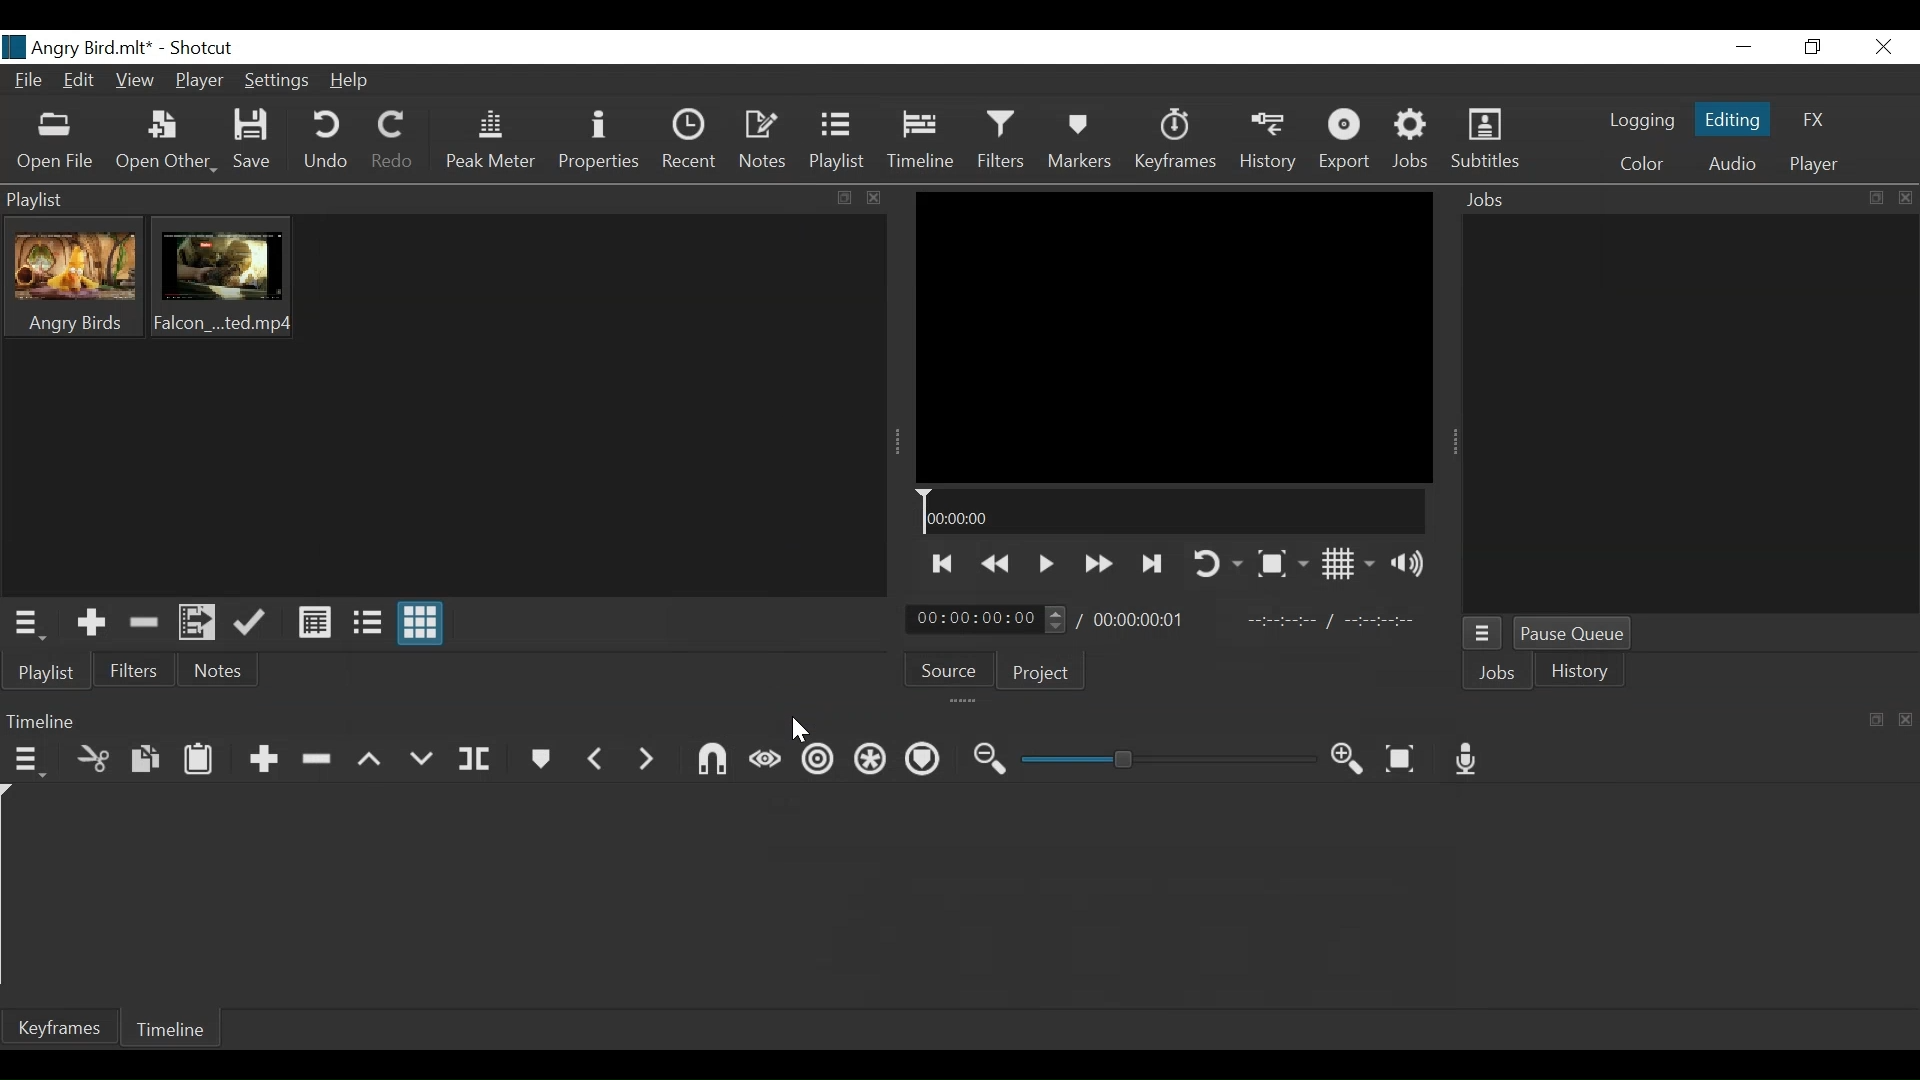  I want to click on Timeline, so click(925, 143).